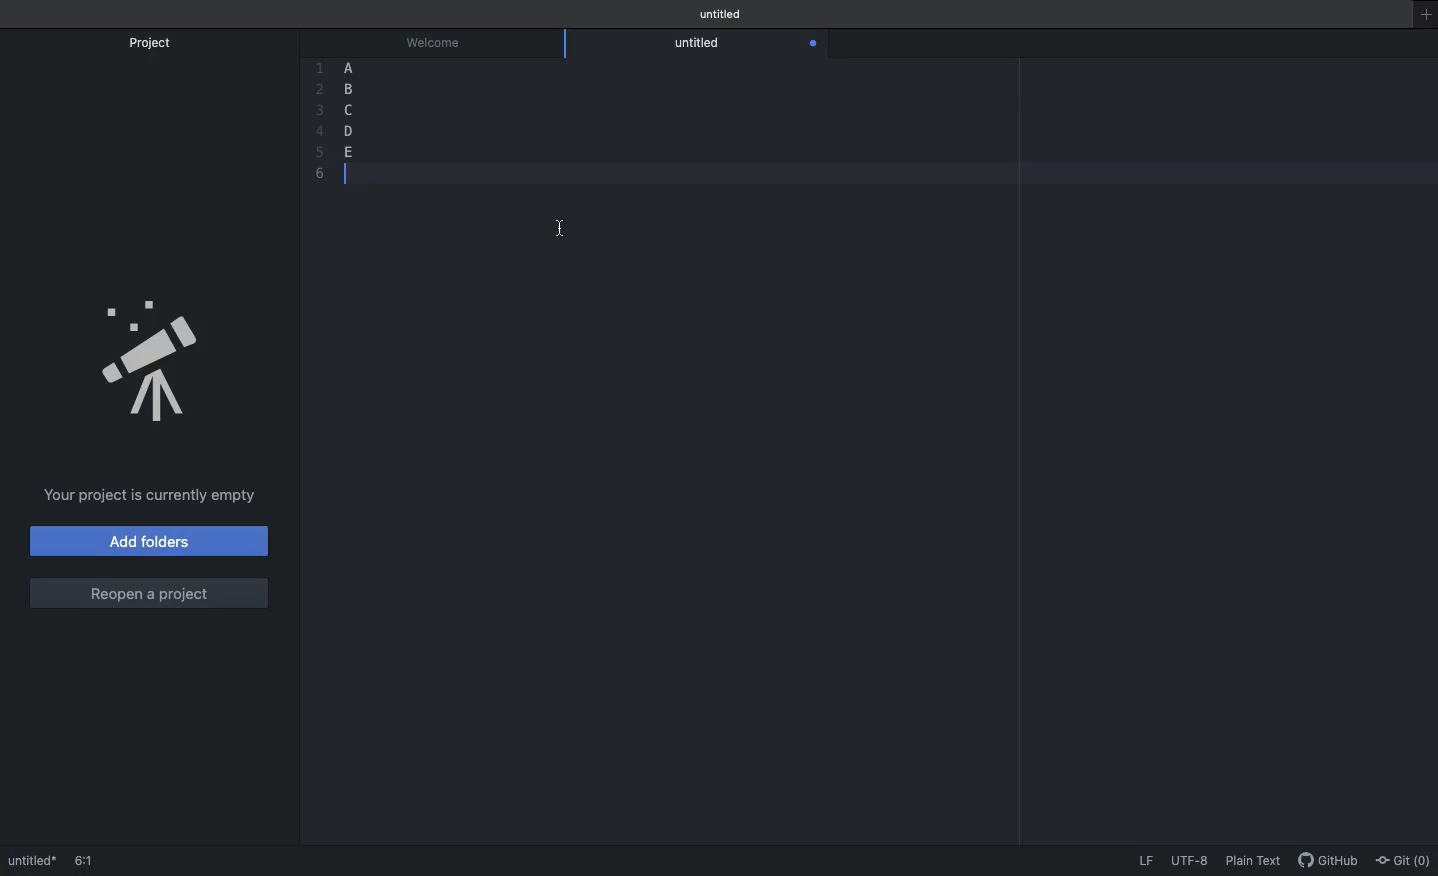 This screenshot has height=876, width=1438. What do you see at coordinates (702, 43) in the screenshot?
I see `untitled` at bounding box center [702, 43].